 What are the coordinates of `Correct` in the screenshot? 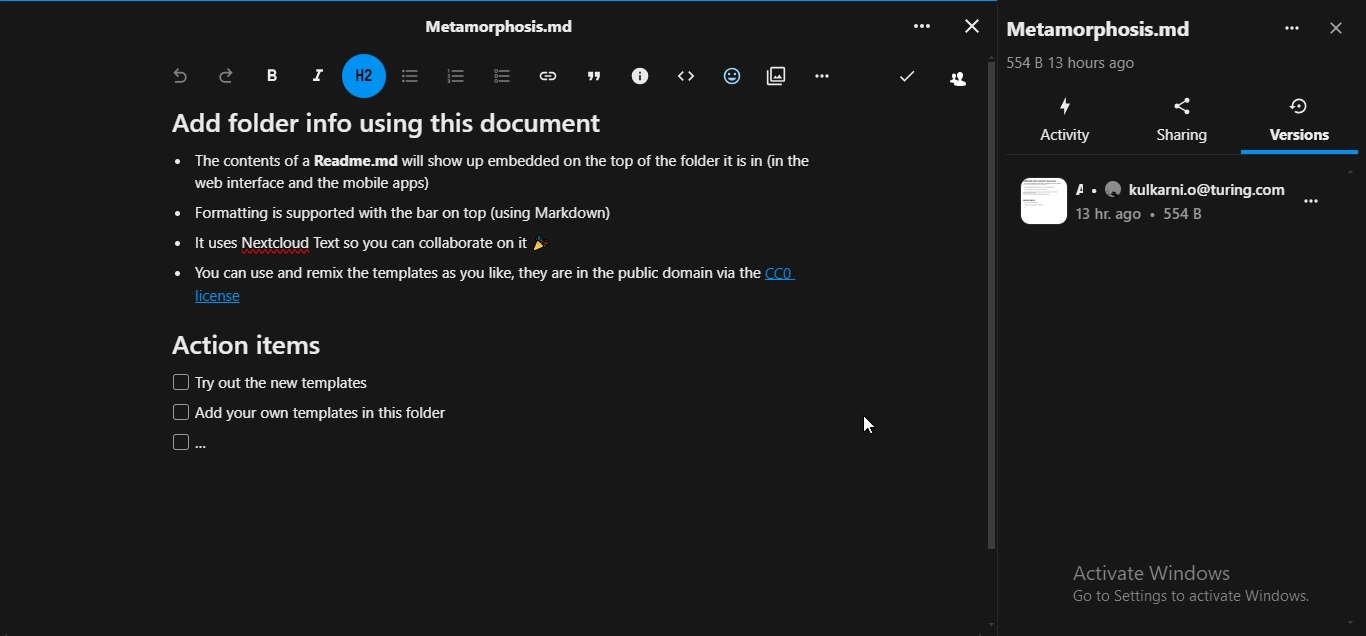 It's located at (907, 76).